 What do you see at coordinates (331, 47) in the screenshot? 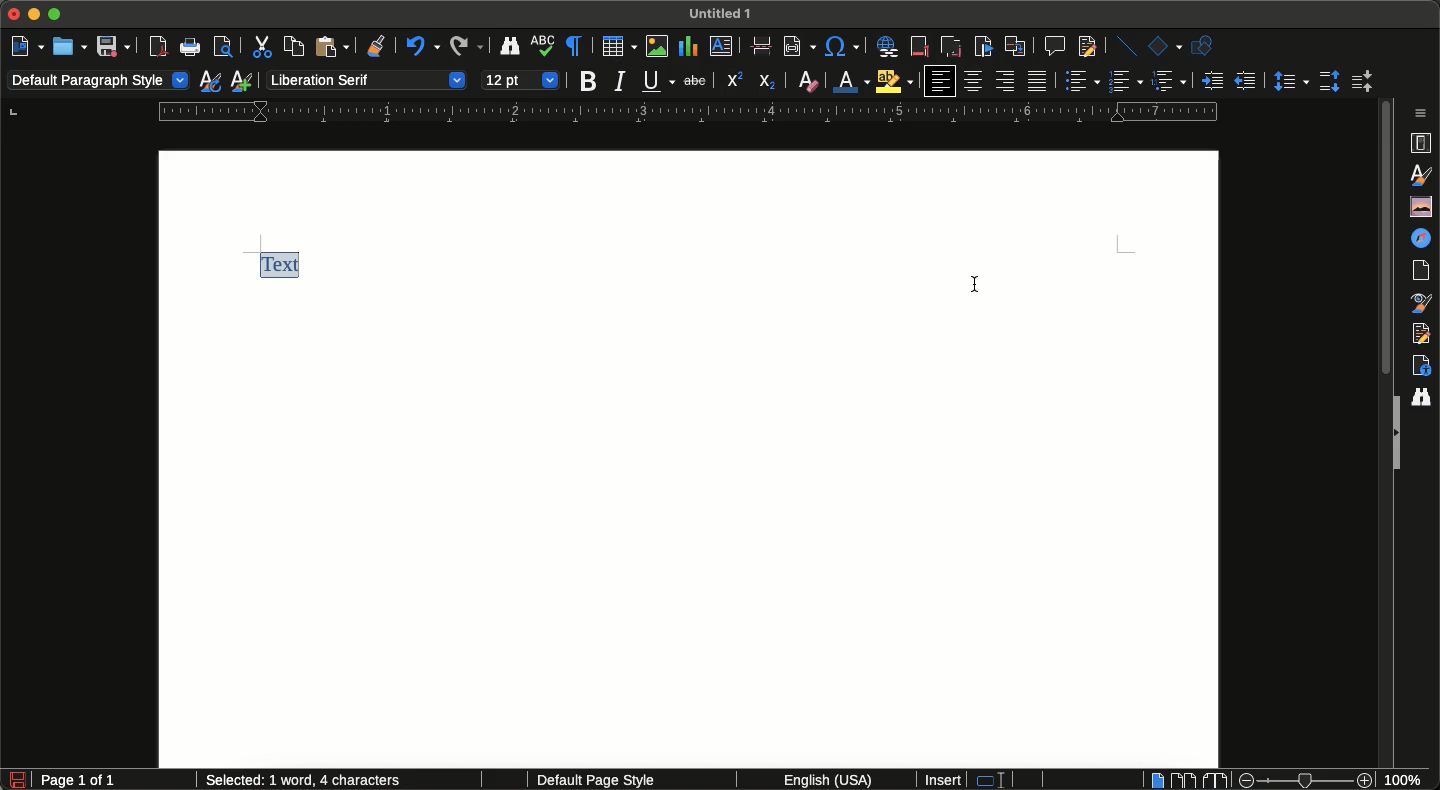
I see `Paste` at bounding box center [331, 47].